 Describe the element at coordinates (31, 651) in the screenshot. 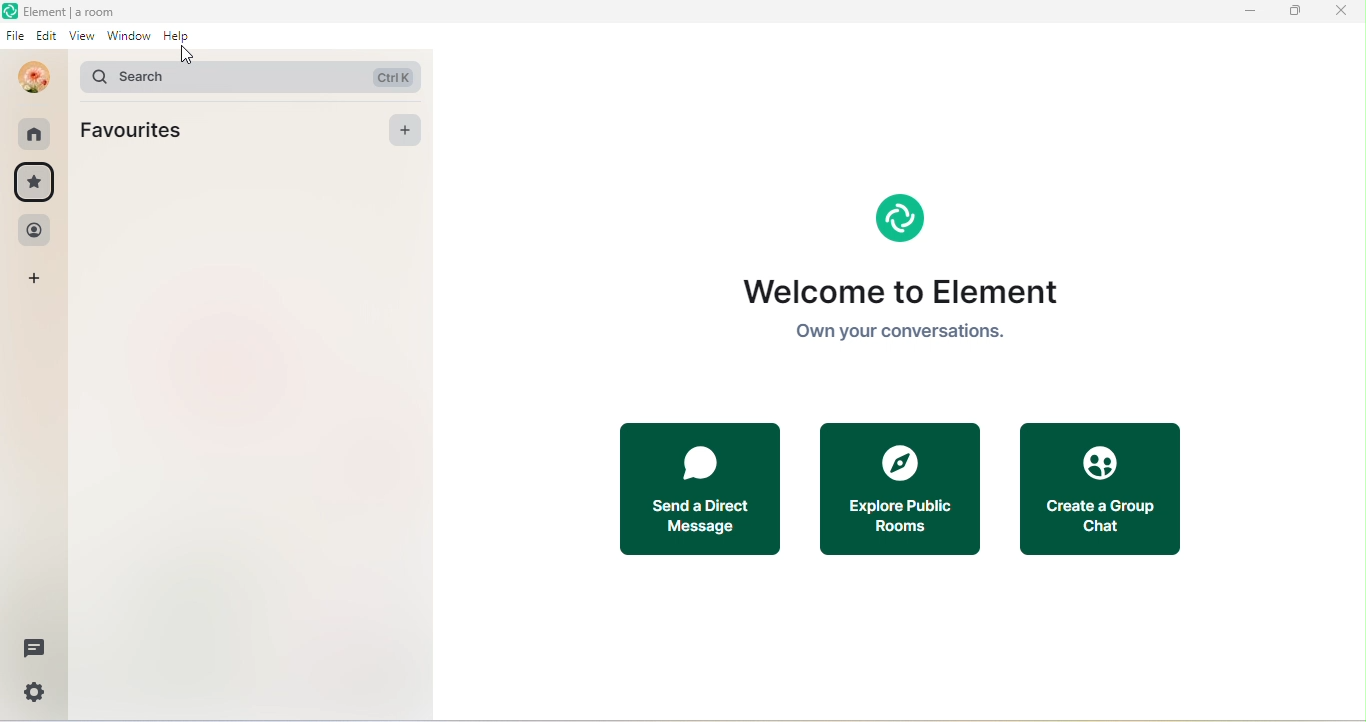

I see `thread` at that location.